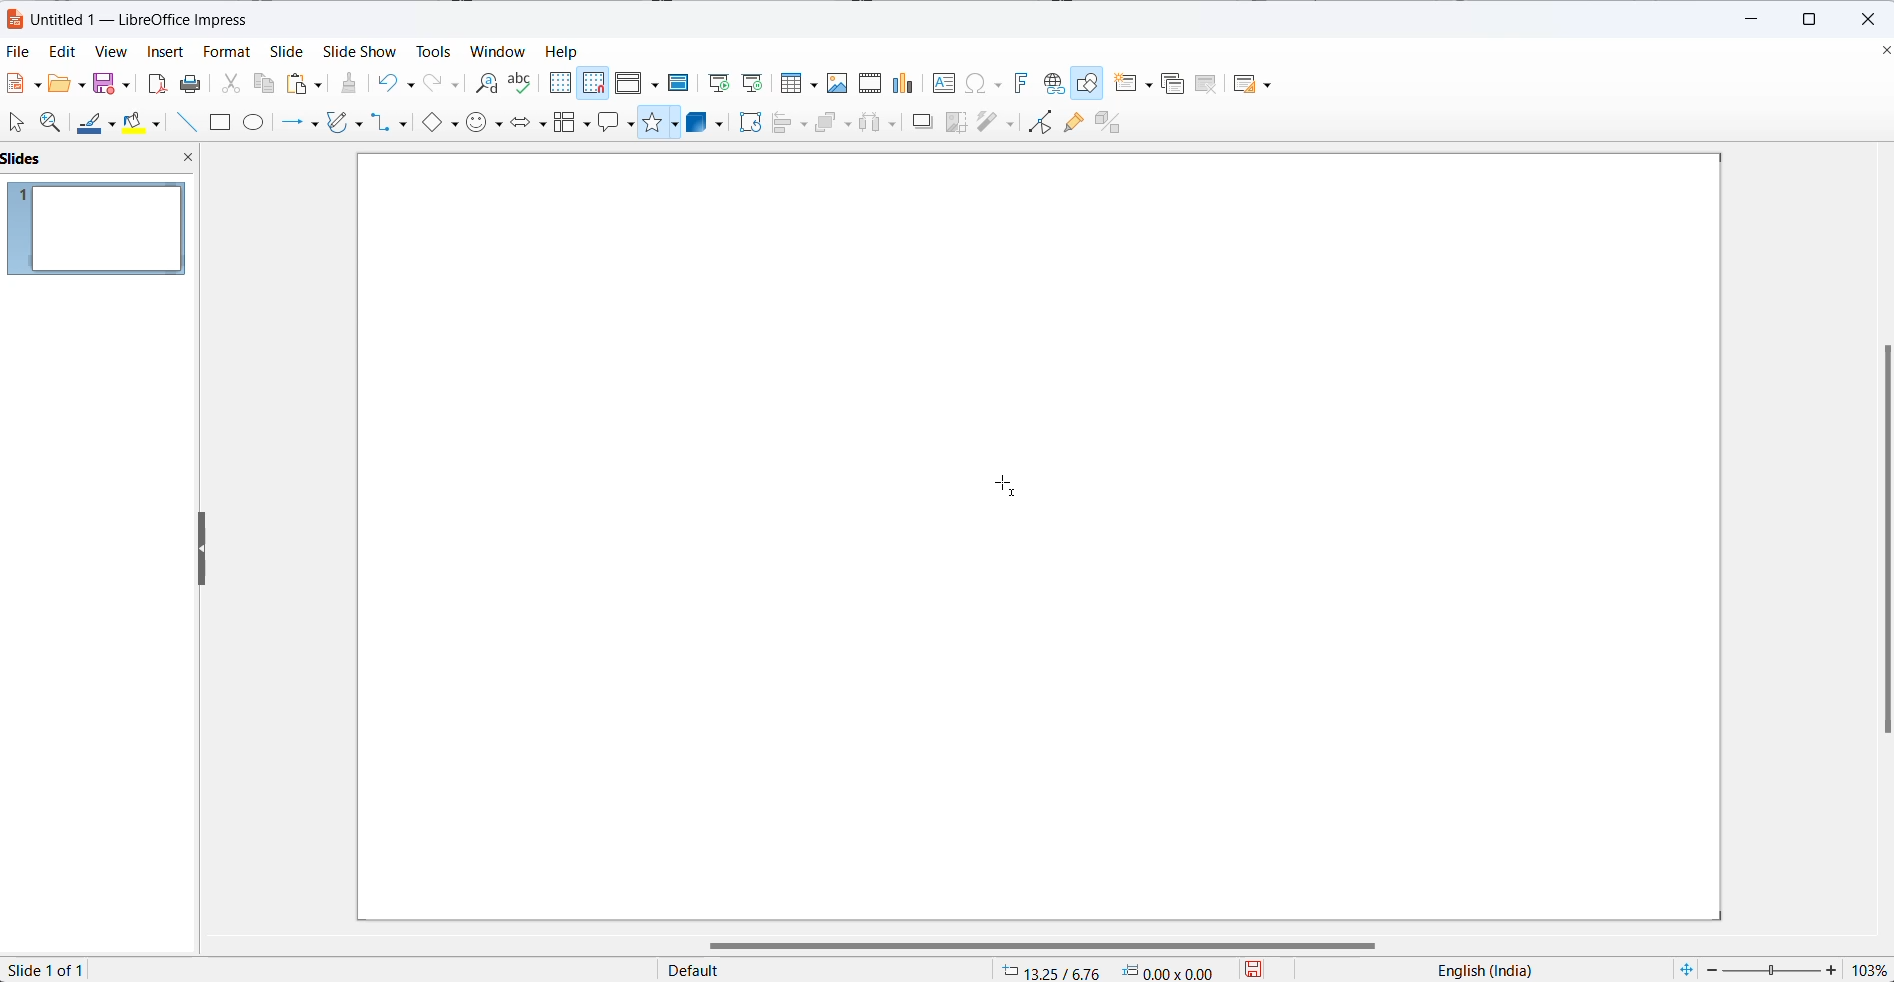 This screenshot has width=1894, height=982. Describe the element at coordinates (1013, 489) in the screenshot. I see `cursor` at that location.